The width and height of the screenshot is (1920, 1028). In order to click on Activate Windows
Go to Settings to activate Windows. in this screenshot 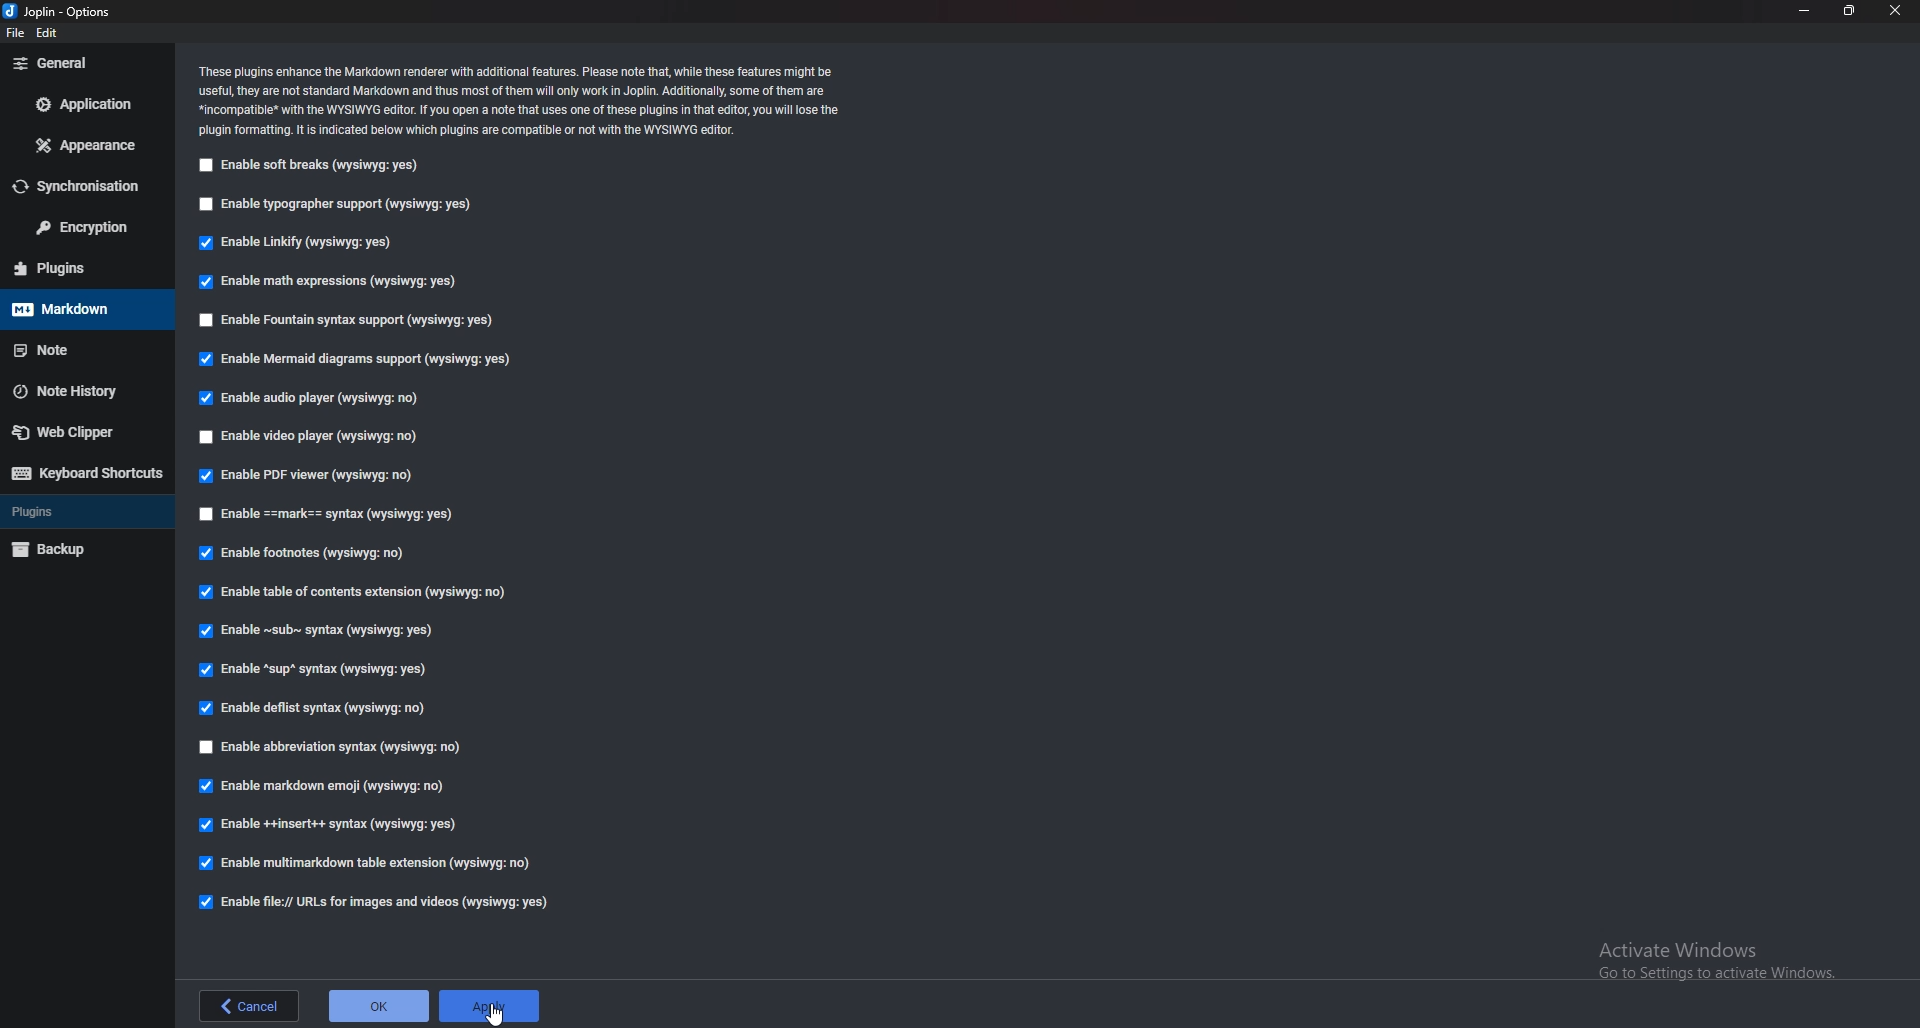, I will do `click(1706, 957)`.